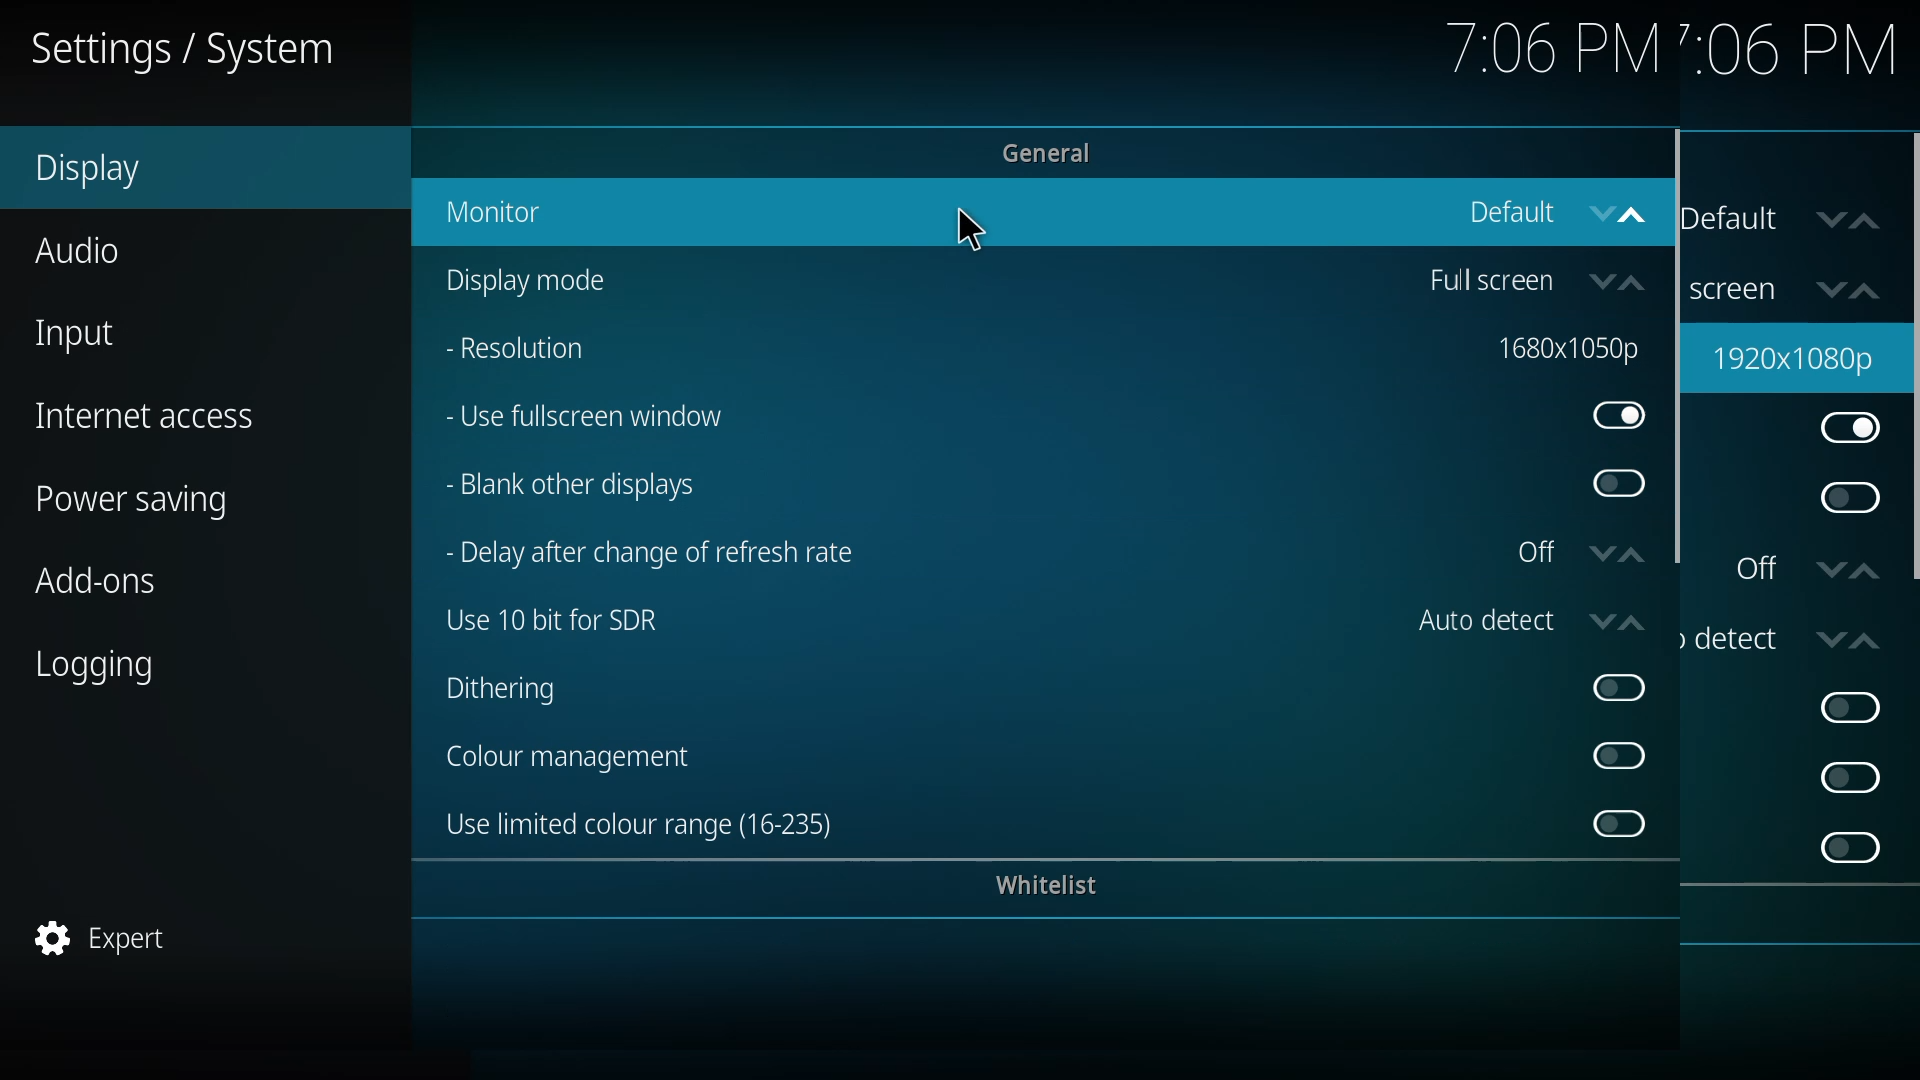  What do you see at coordinates (680, 822) in the screenshot?
I see `use limited color range` at bounding box center [680, 822].